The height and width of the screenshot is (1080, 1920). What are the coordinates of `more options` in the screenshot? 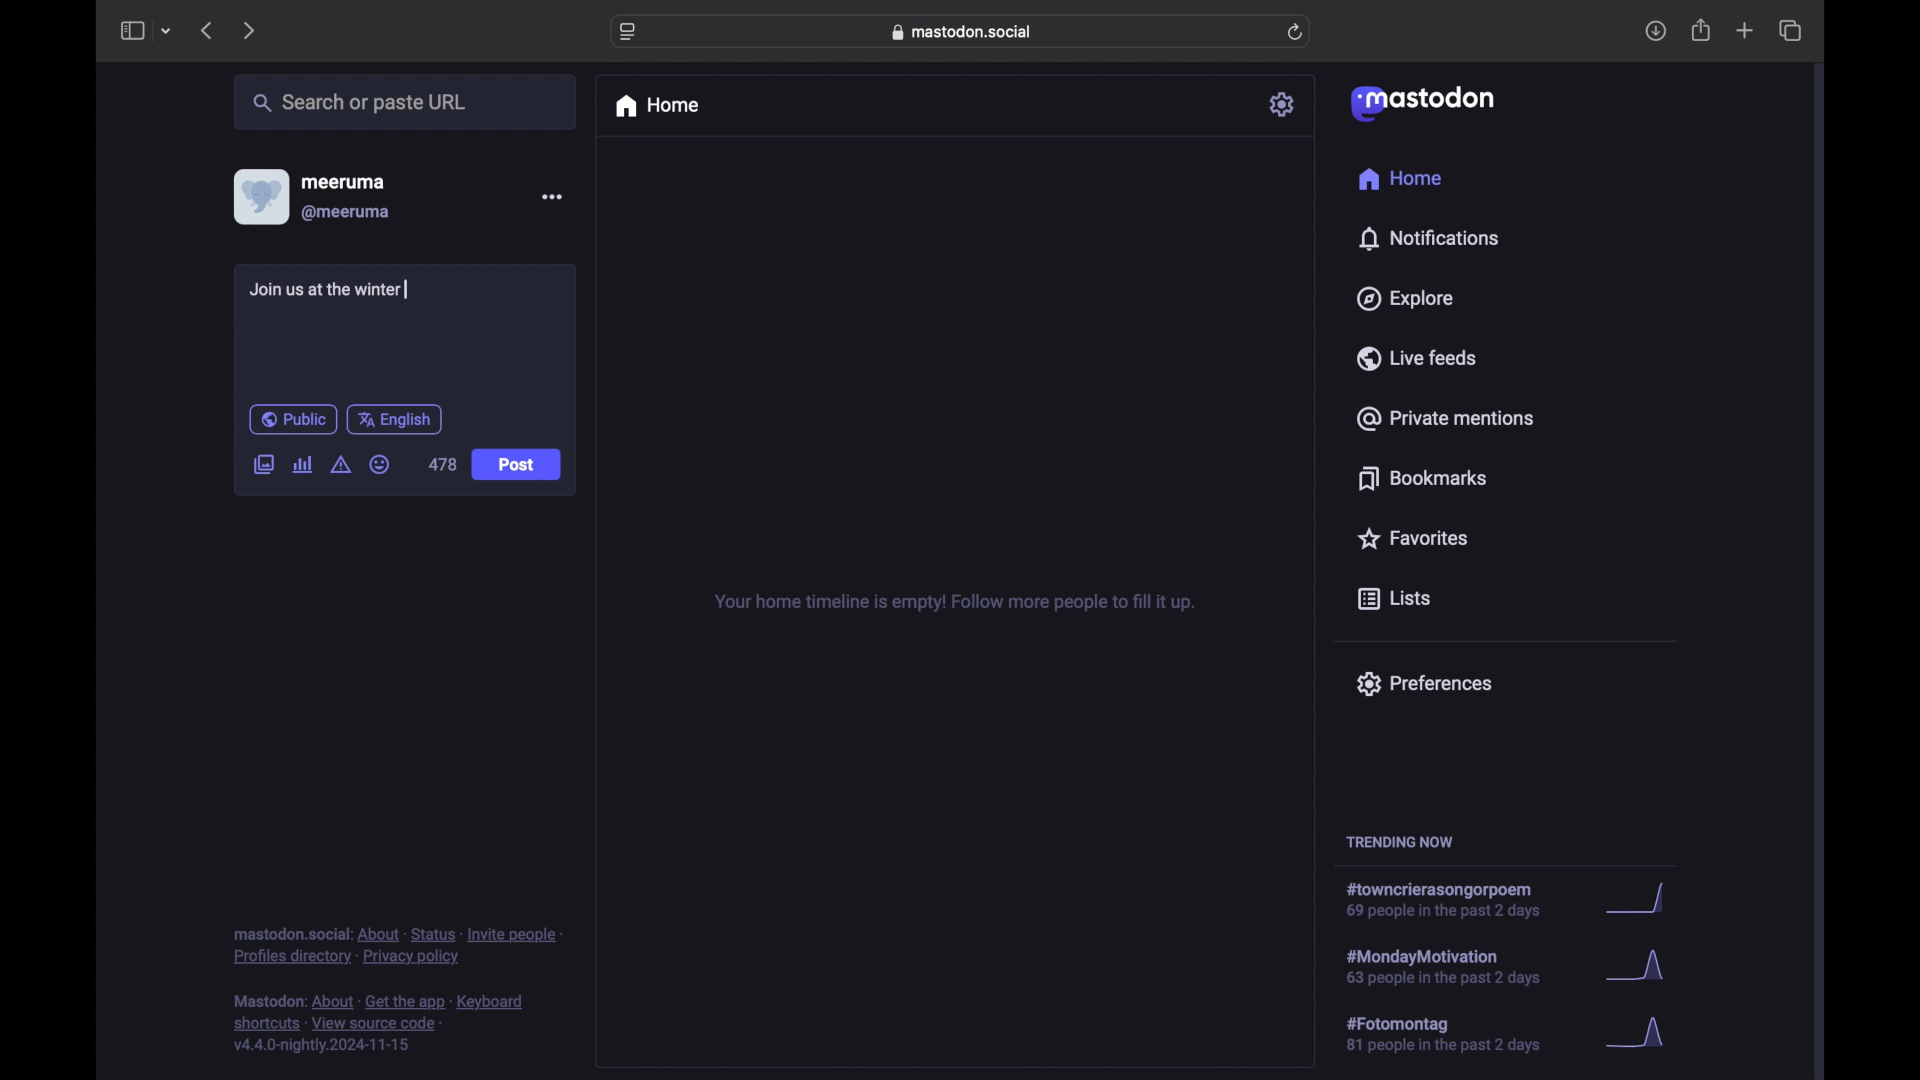 It's located at (552, 197).